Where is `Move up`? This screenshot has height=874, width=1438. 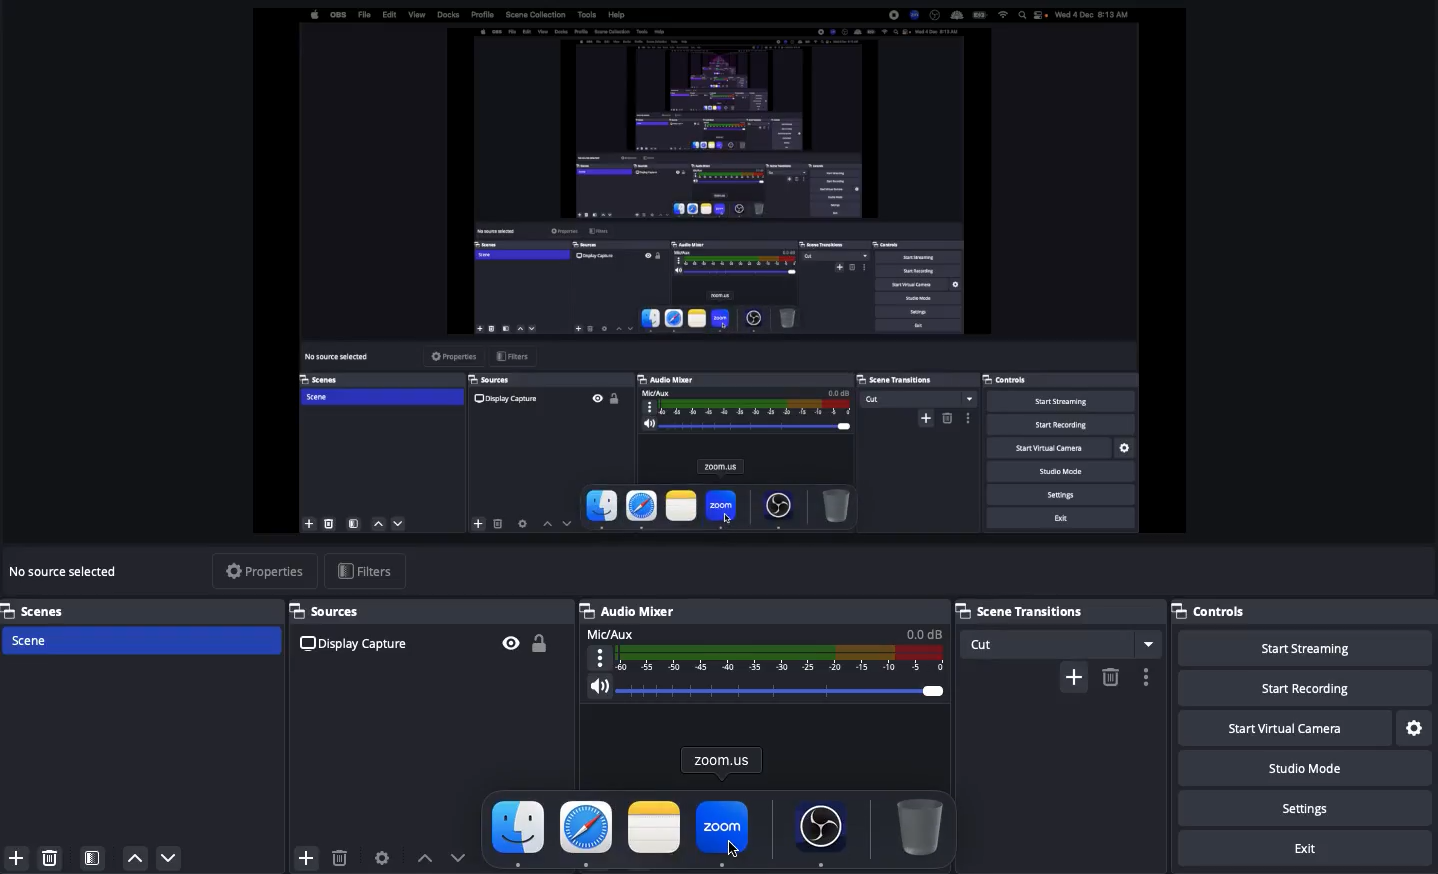 Move up is located at coordinates (135, 859).